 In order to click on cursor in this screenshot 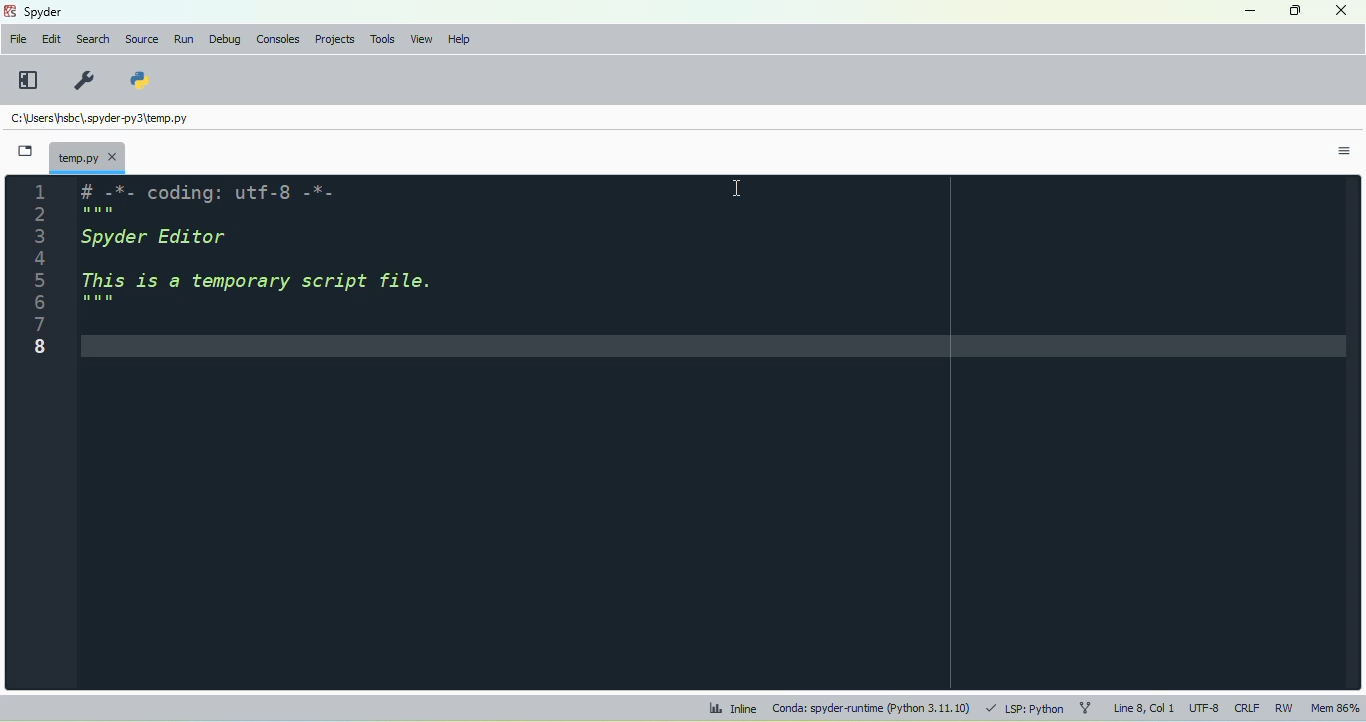, I will do `click(737, 188)`.